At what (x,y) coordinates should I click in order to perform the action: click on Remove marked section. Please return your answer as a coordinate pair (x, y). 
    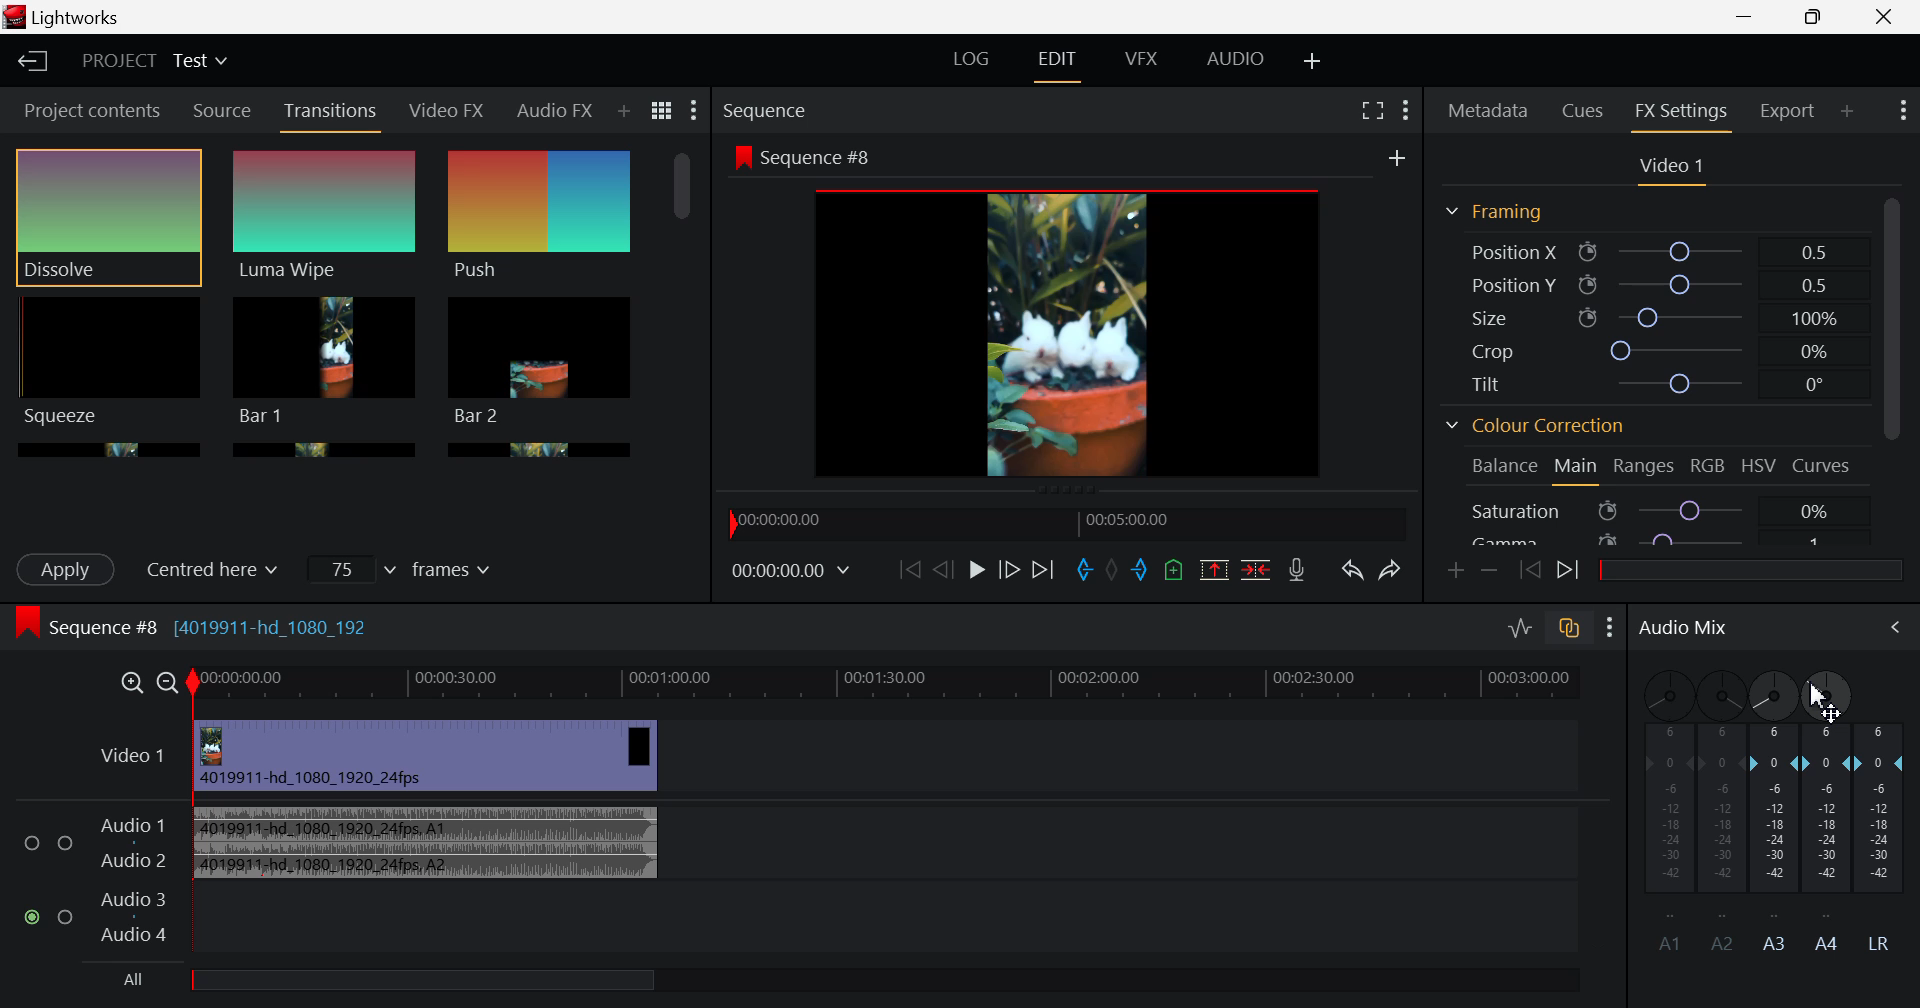
    Looking at the image, I should click on (1214, 567).